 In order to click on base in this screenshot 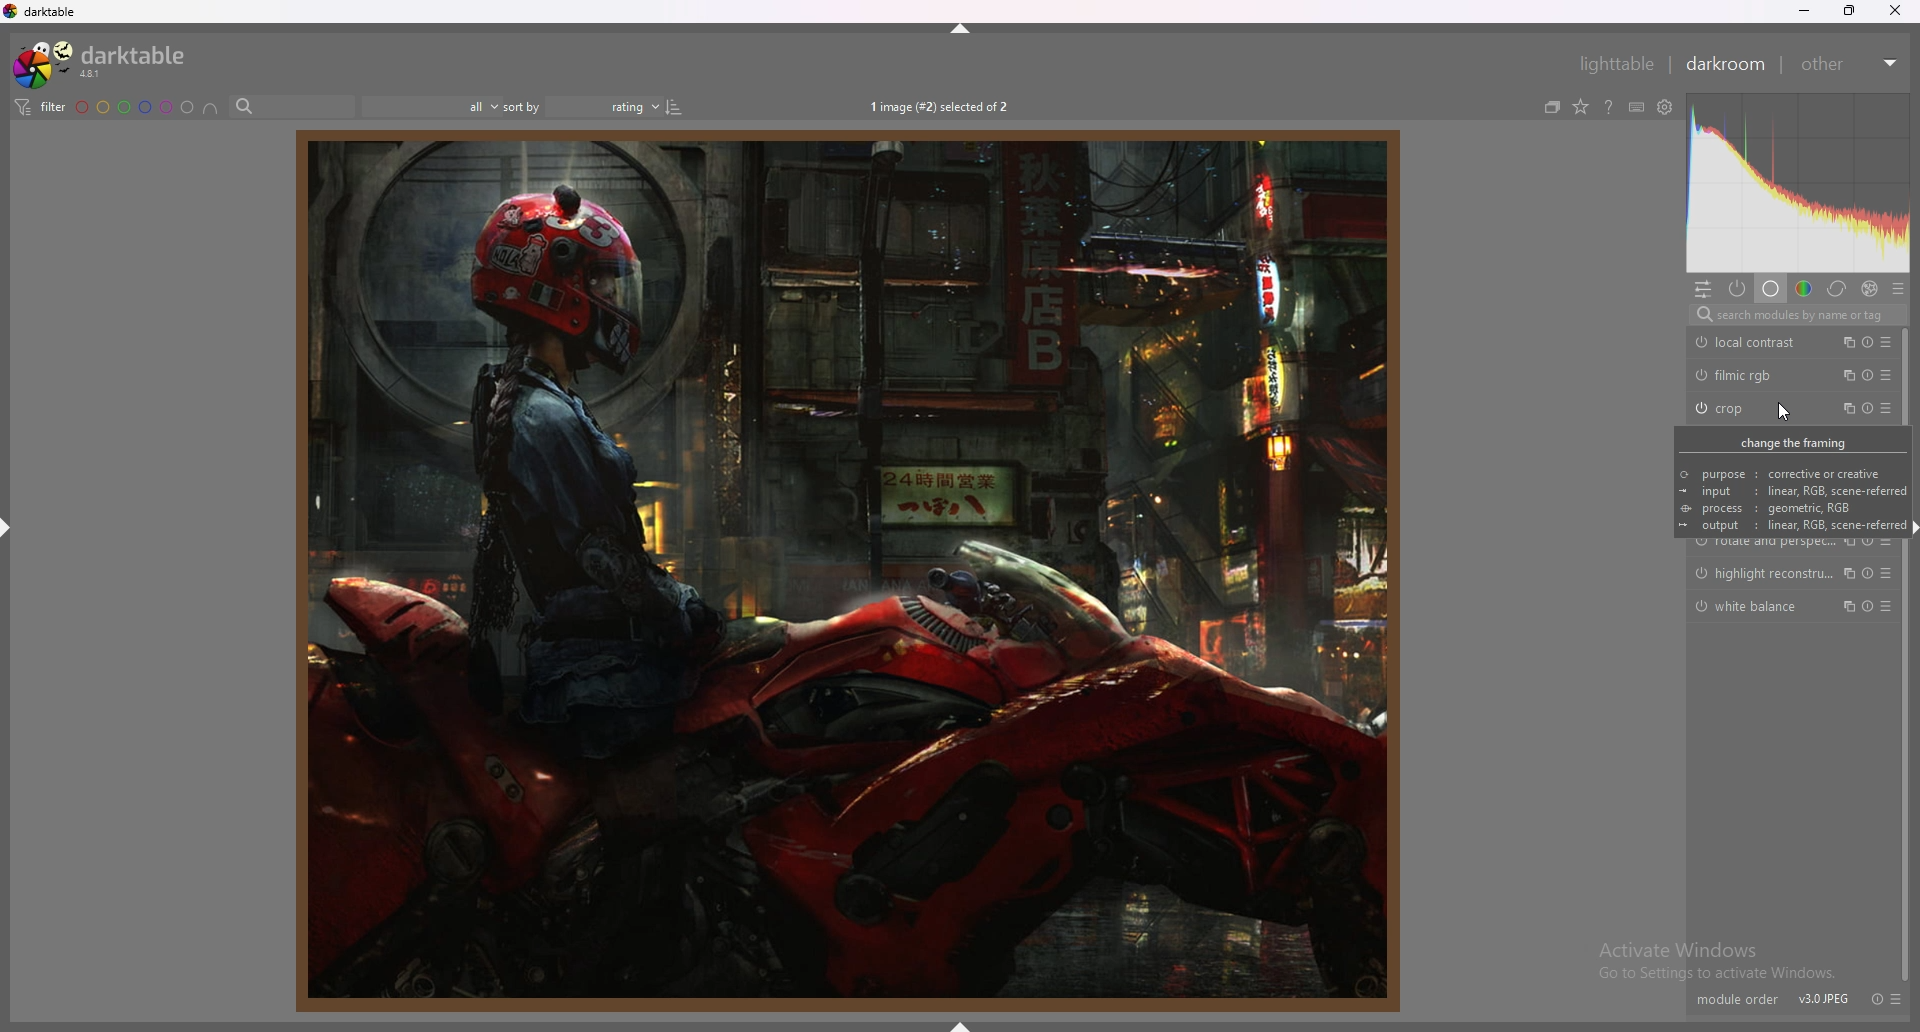, I will do `click(1772, 289)`.